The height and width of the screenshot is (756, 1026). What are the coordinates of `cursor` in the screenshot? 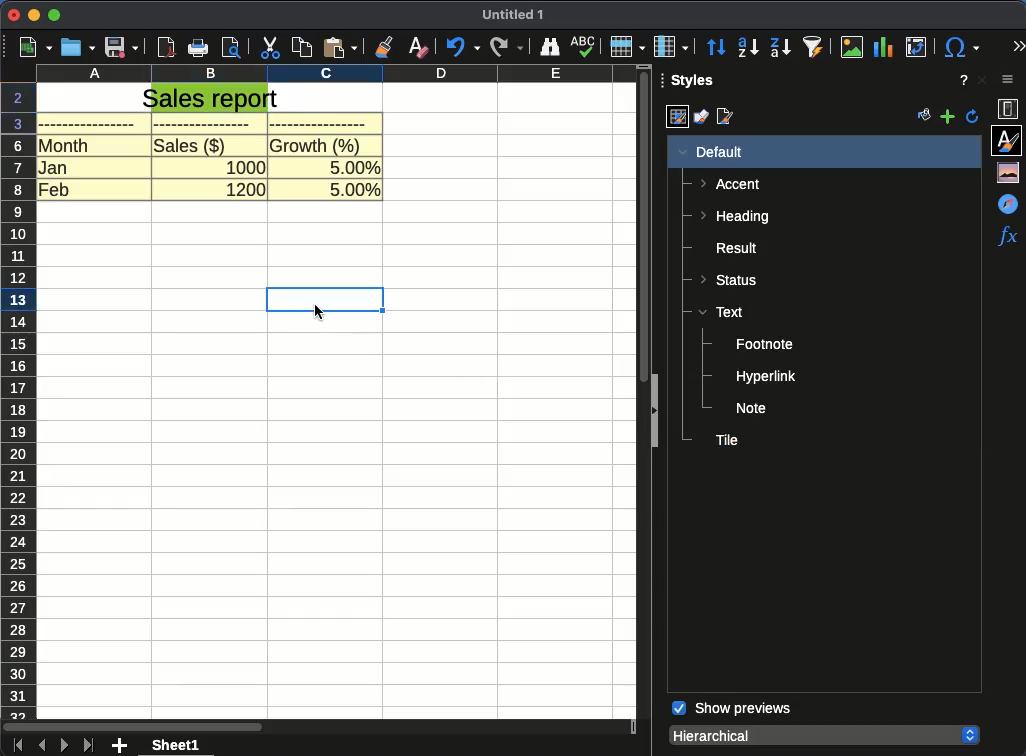 It's located at (323, 313).